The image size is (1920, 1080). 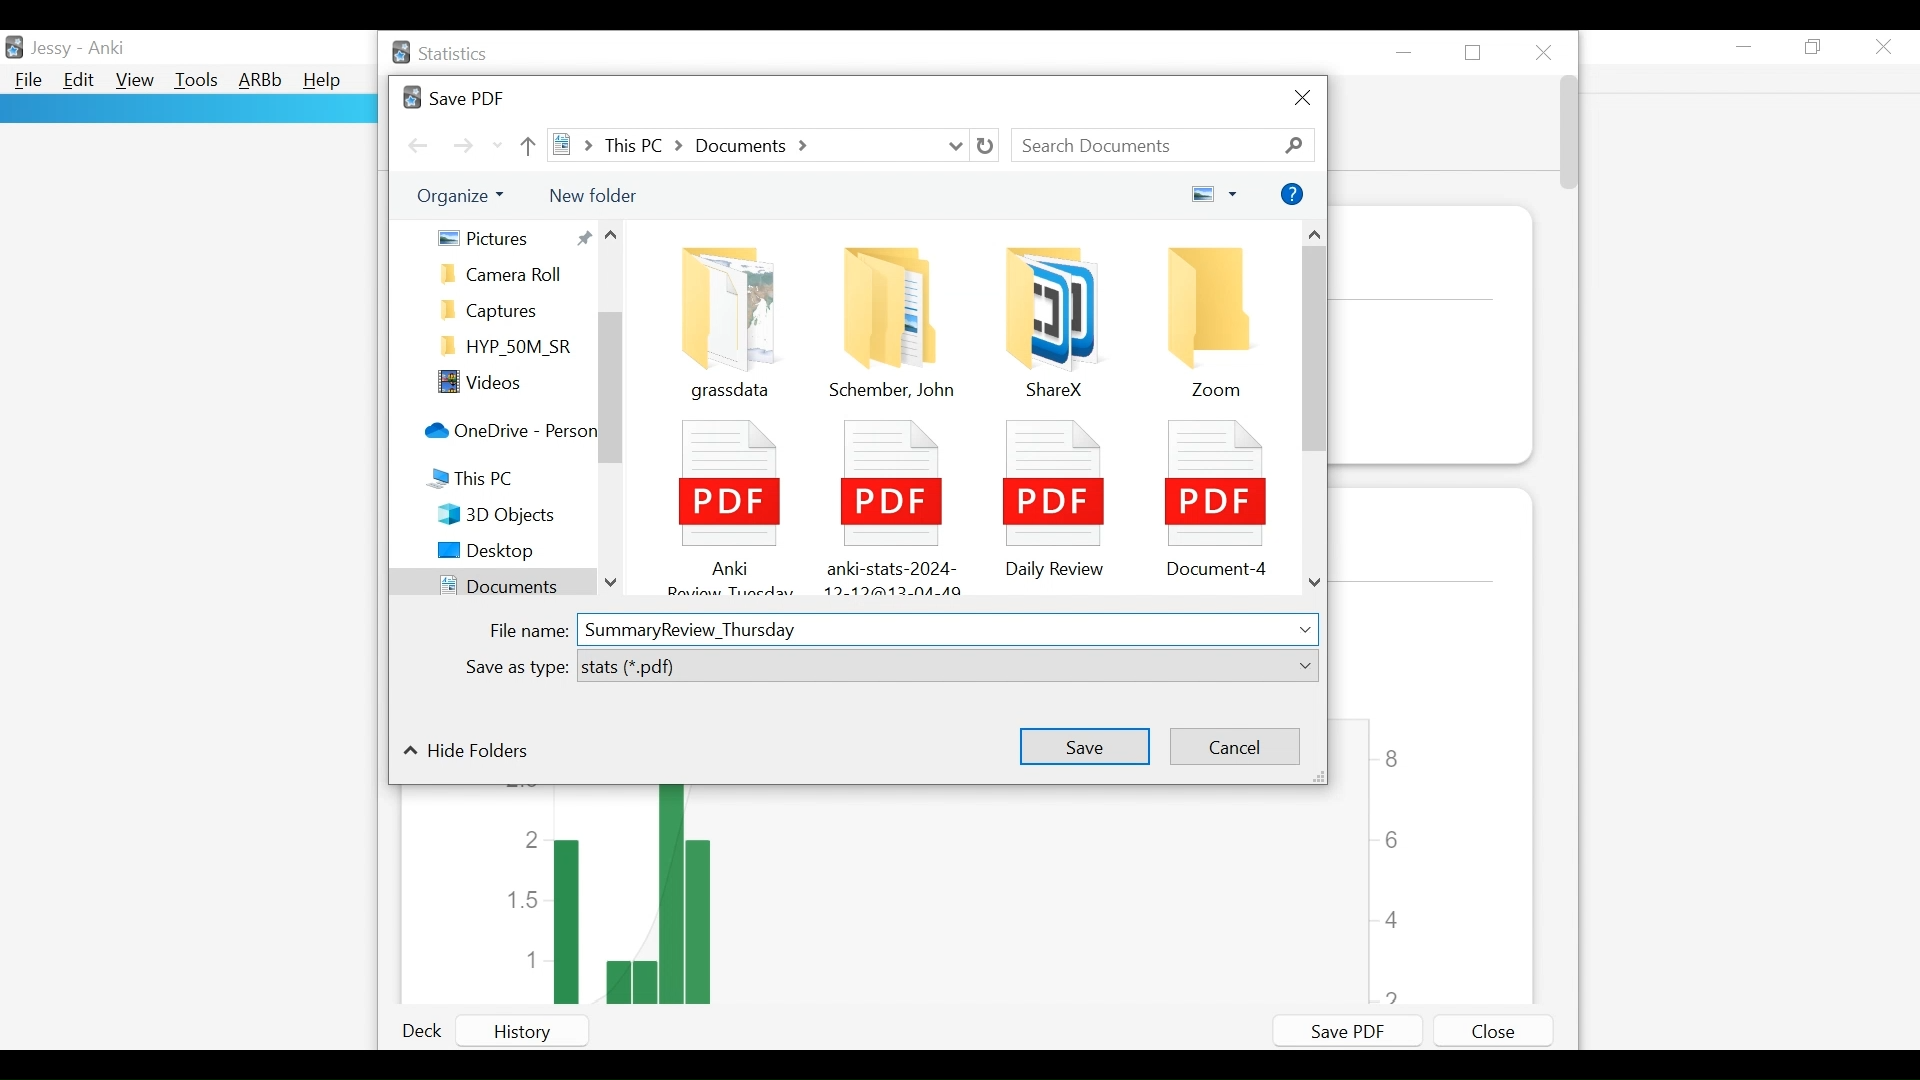 What do you see at coordinates (508, 384) in the screenshot?
I see `Video` at bounding box center [508, 384].